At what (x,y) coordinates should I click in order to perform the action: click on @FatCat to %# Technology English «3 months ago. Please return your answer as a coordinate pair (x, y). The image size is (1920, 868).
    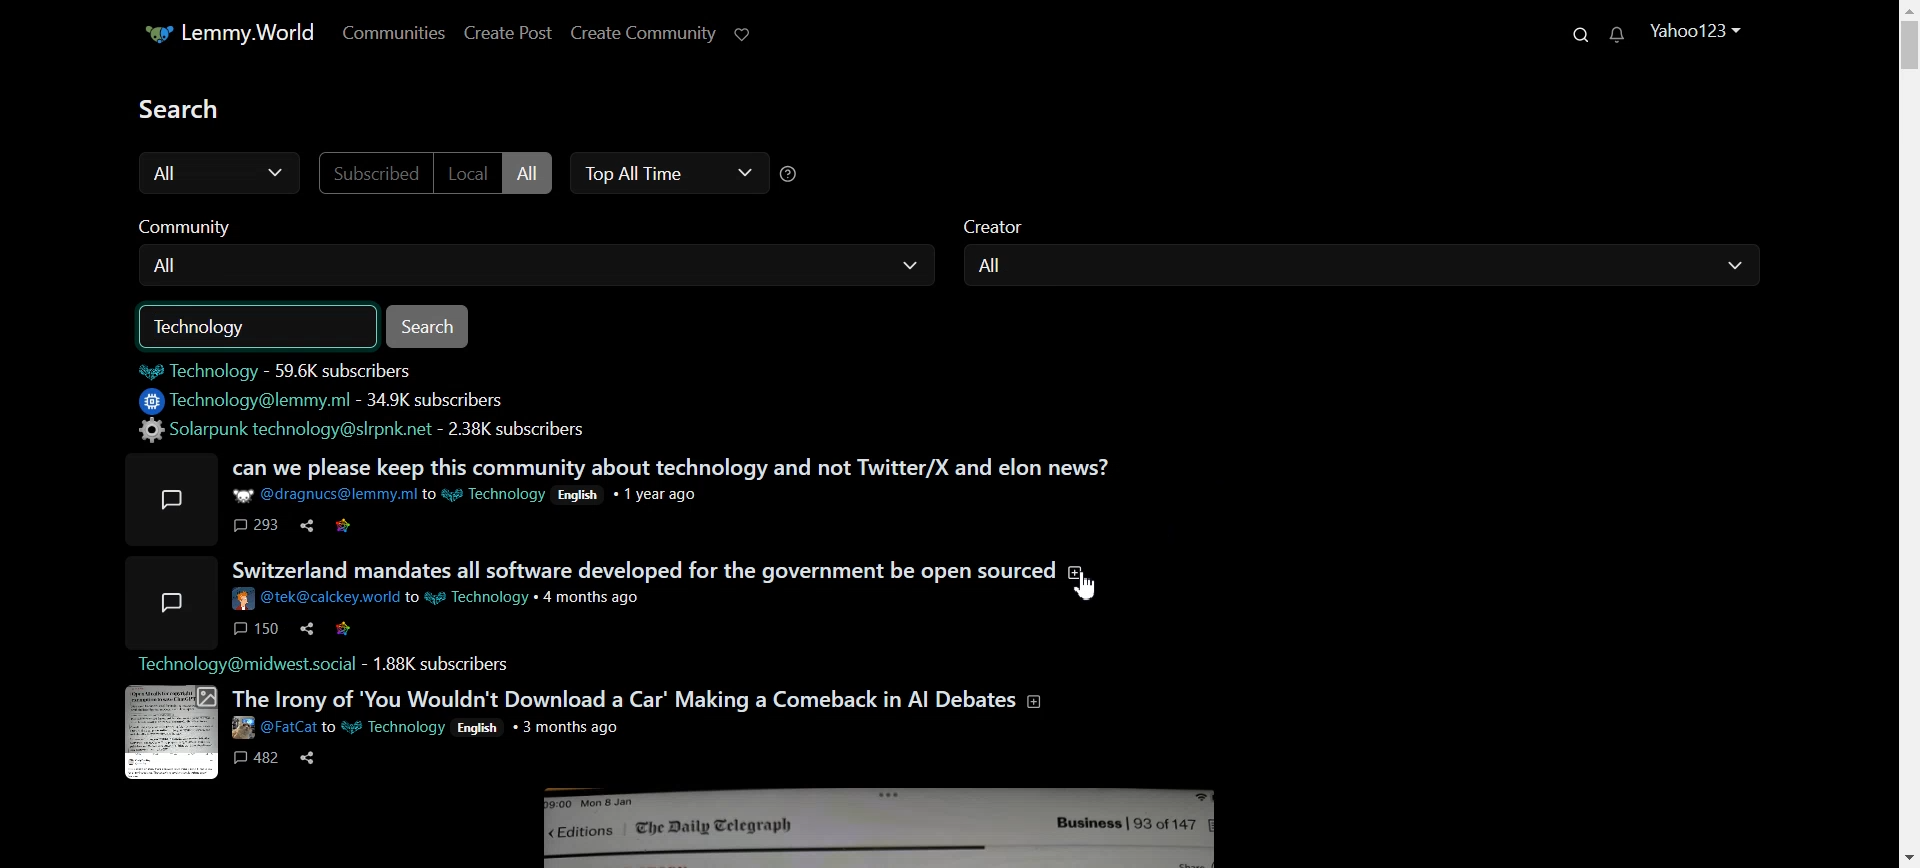
    Looking at the image, I should click on (436, 727).